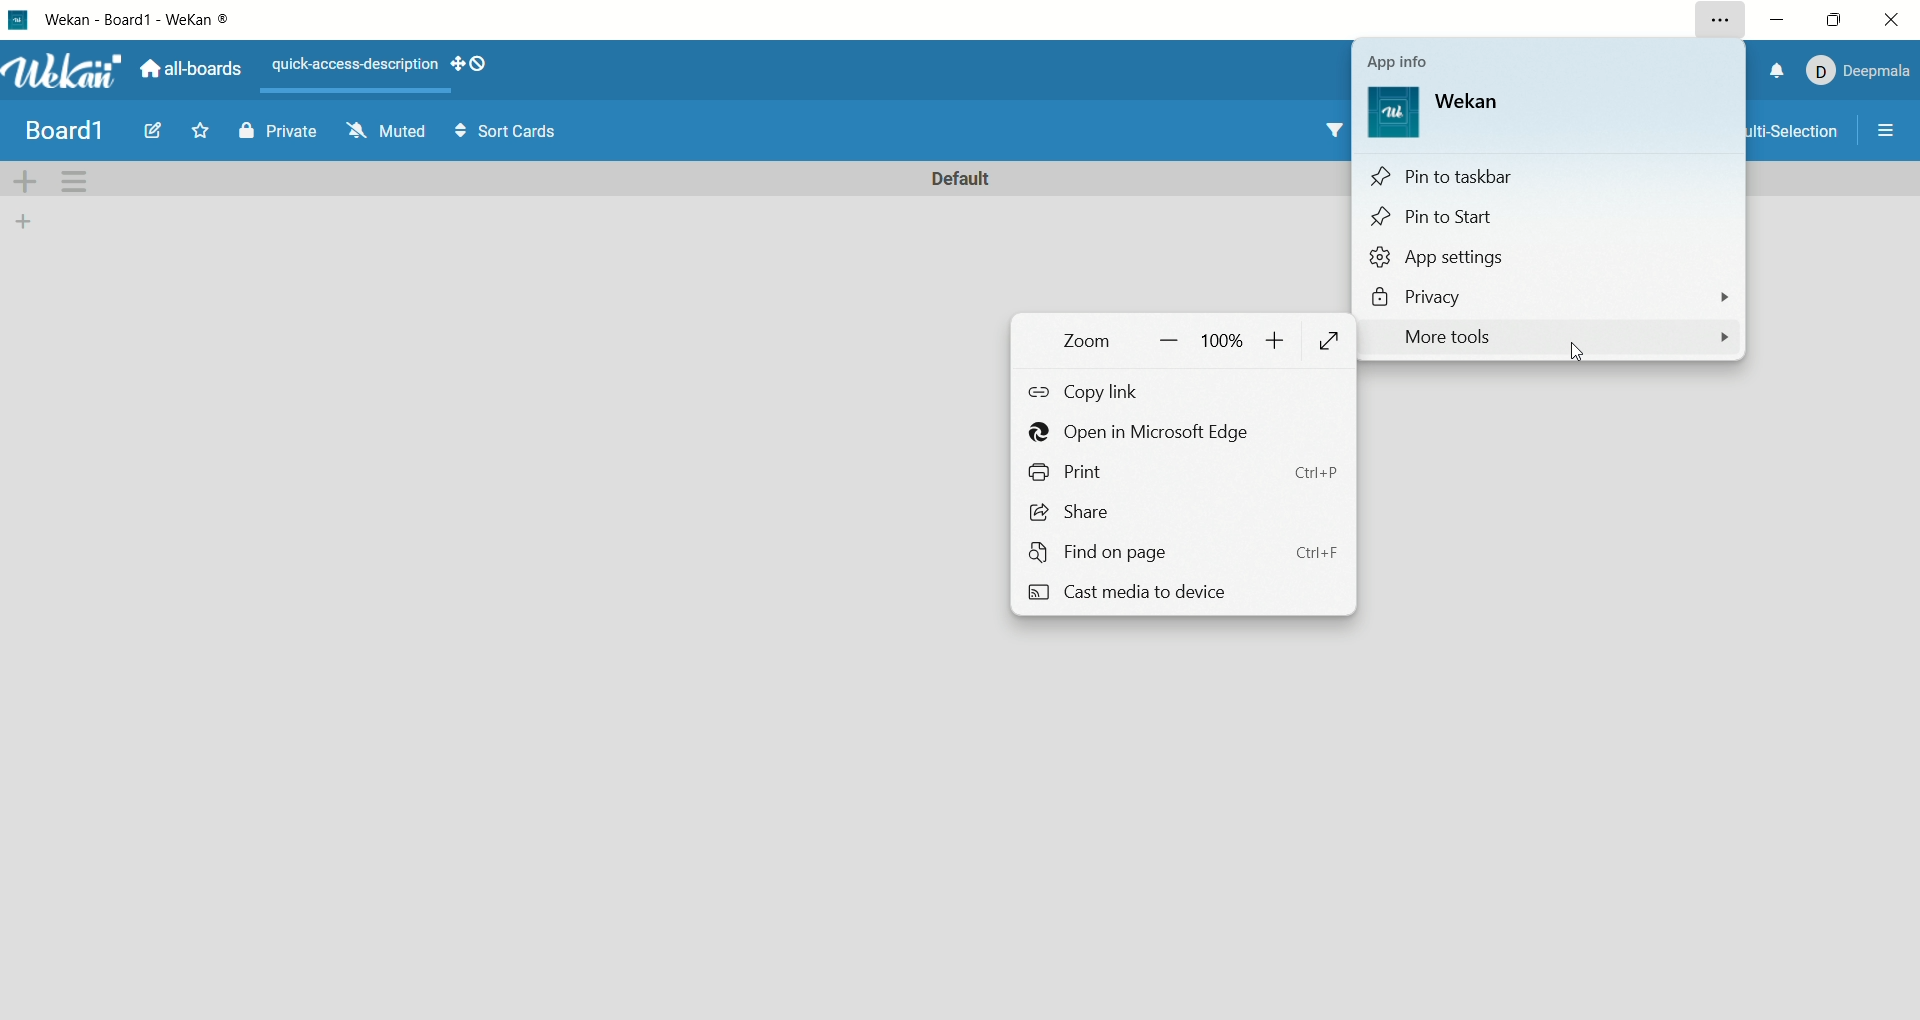 This screenshot has height=1020, width=1920. I want to click on pin to task bar, so click(1551, 177).